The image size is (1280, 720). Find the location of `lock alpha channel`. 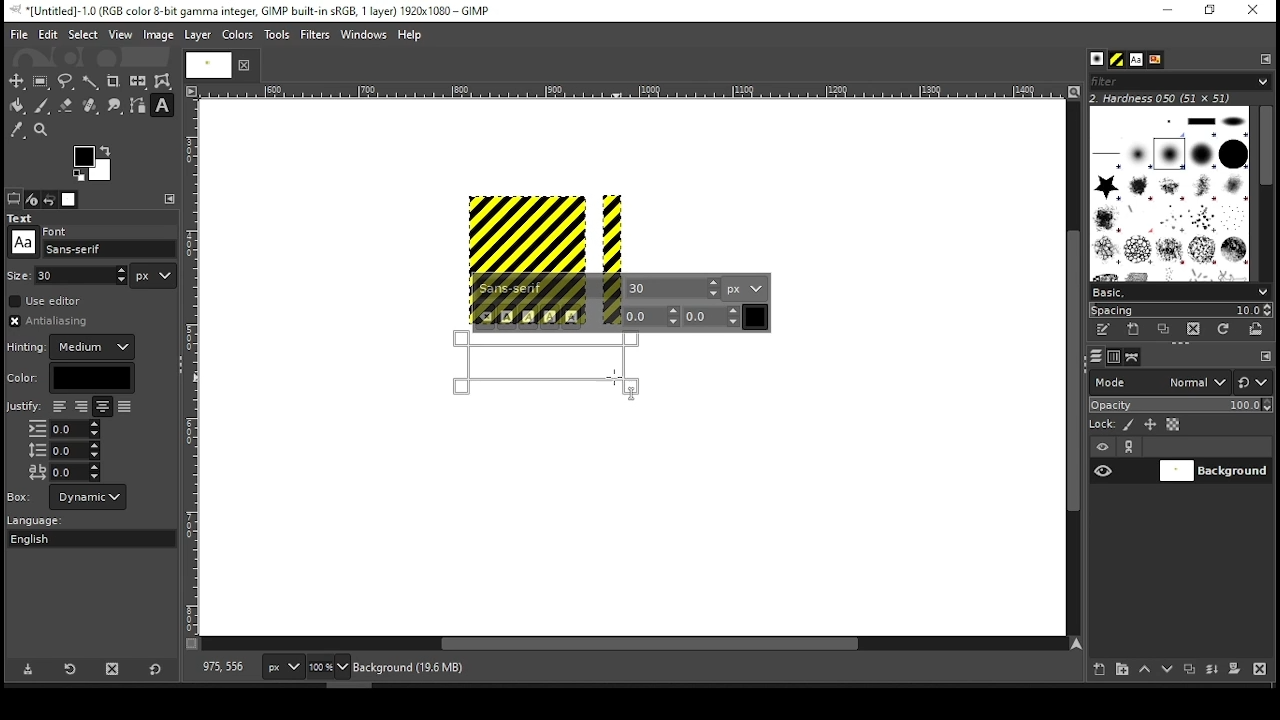

lock alpha channel is located at coordinates (1172, 425).